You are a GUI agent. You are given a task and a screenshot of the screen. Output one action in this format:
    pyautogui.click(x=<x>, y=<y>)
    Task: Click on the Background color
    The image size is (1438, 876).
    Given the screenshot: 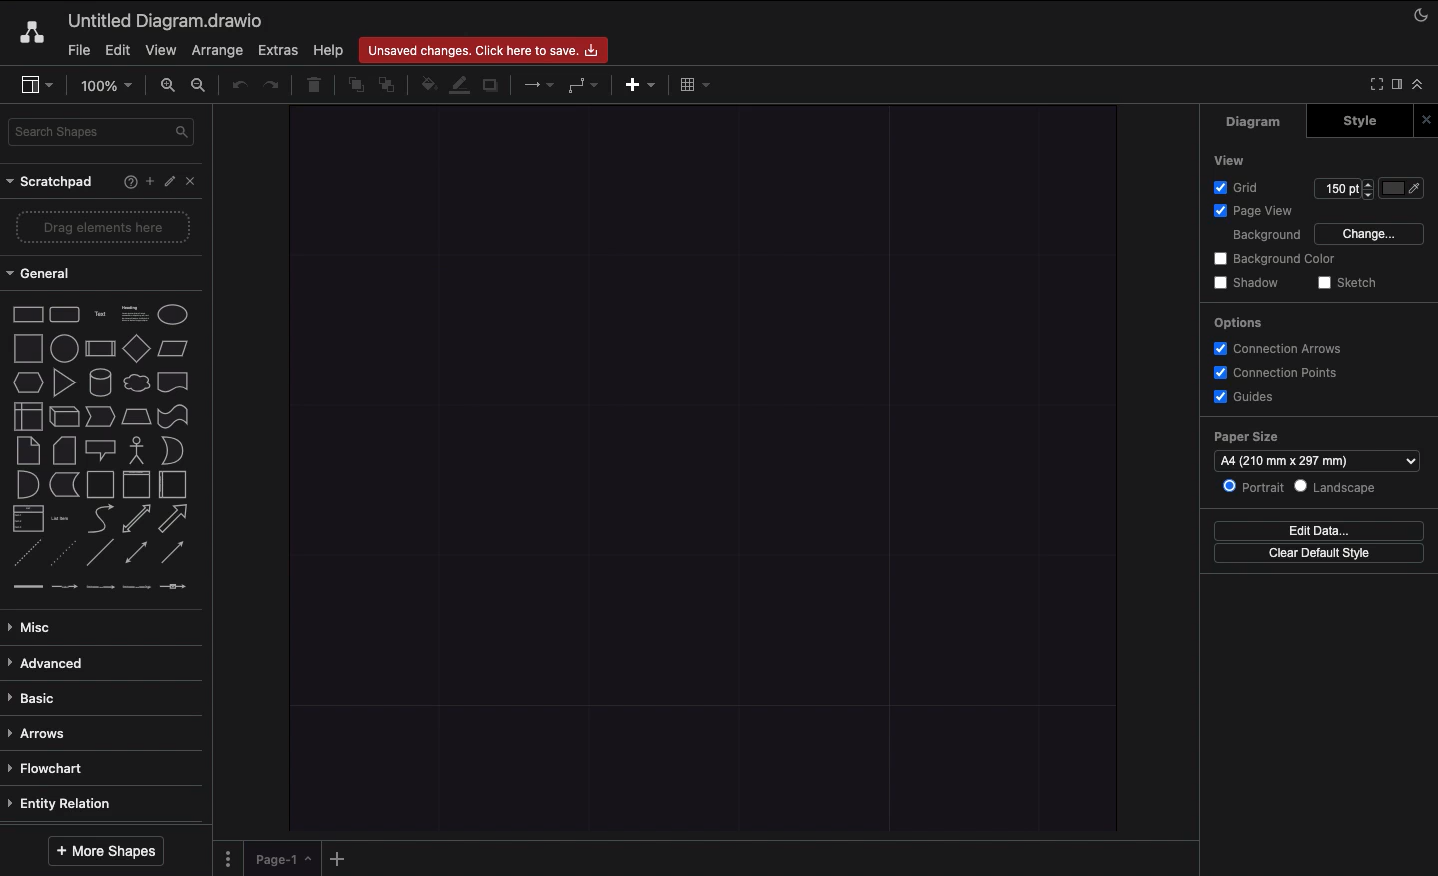 What is the action you would take?
    pyautogui.click(x=1271, y=260)
    